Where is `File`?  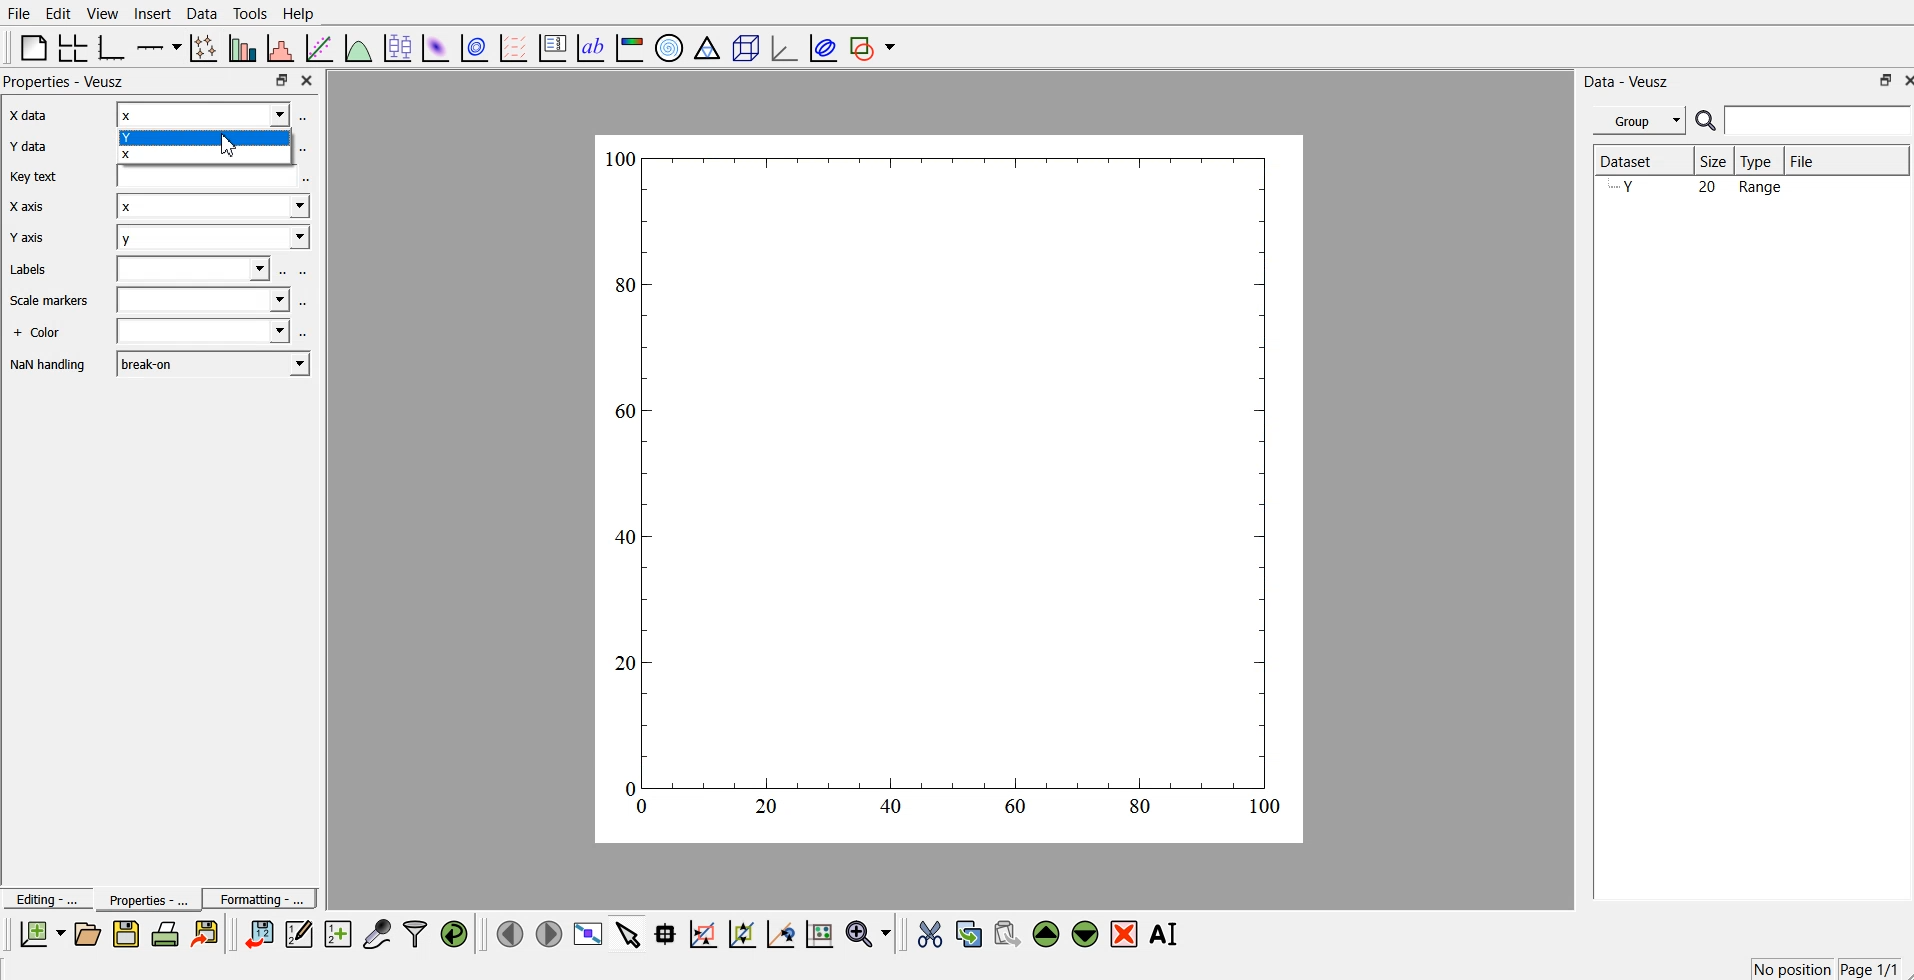 File is located at coordinates (19, 14).